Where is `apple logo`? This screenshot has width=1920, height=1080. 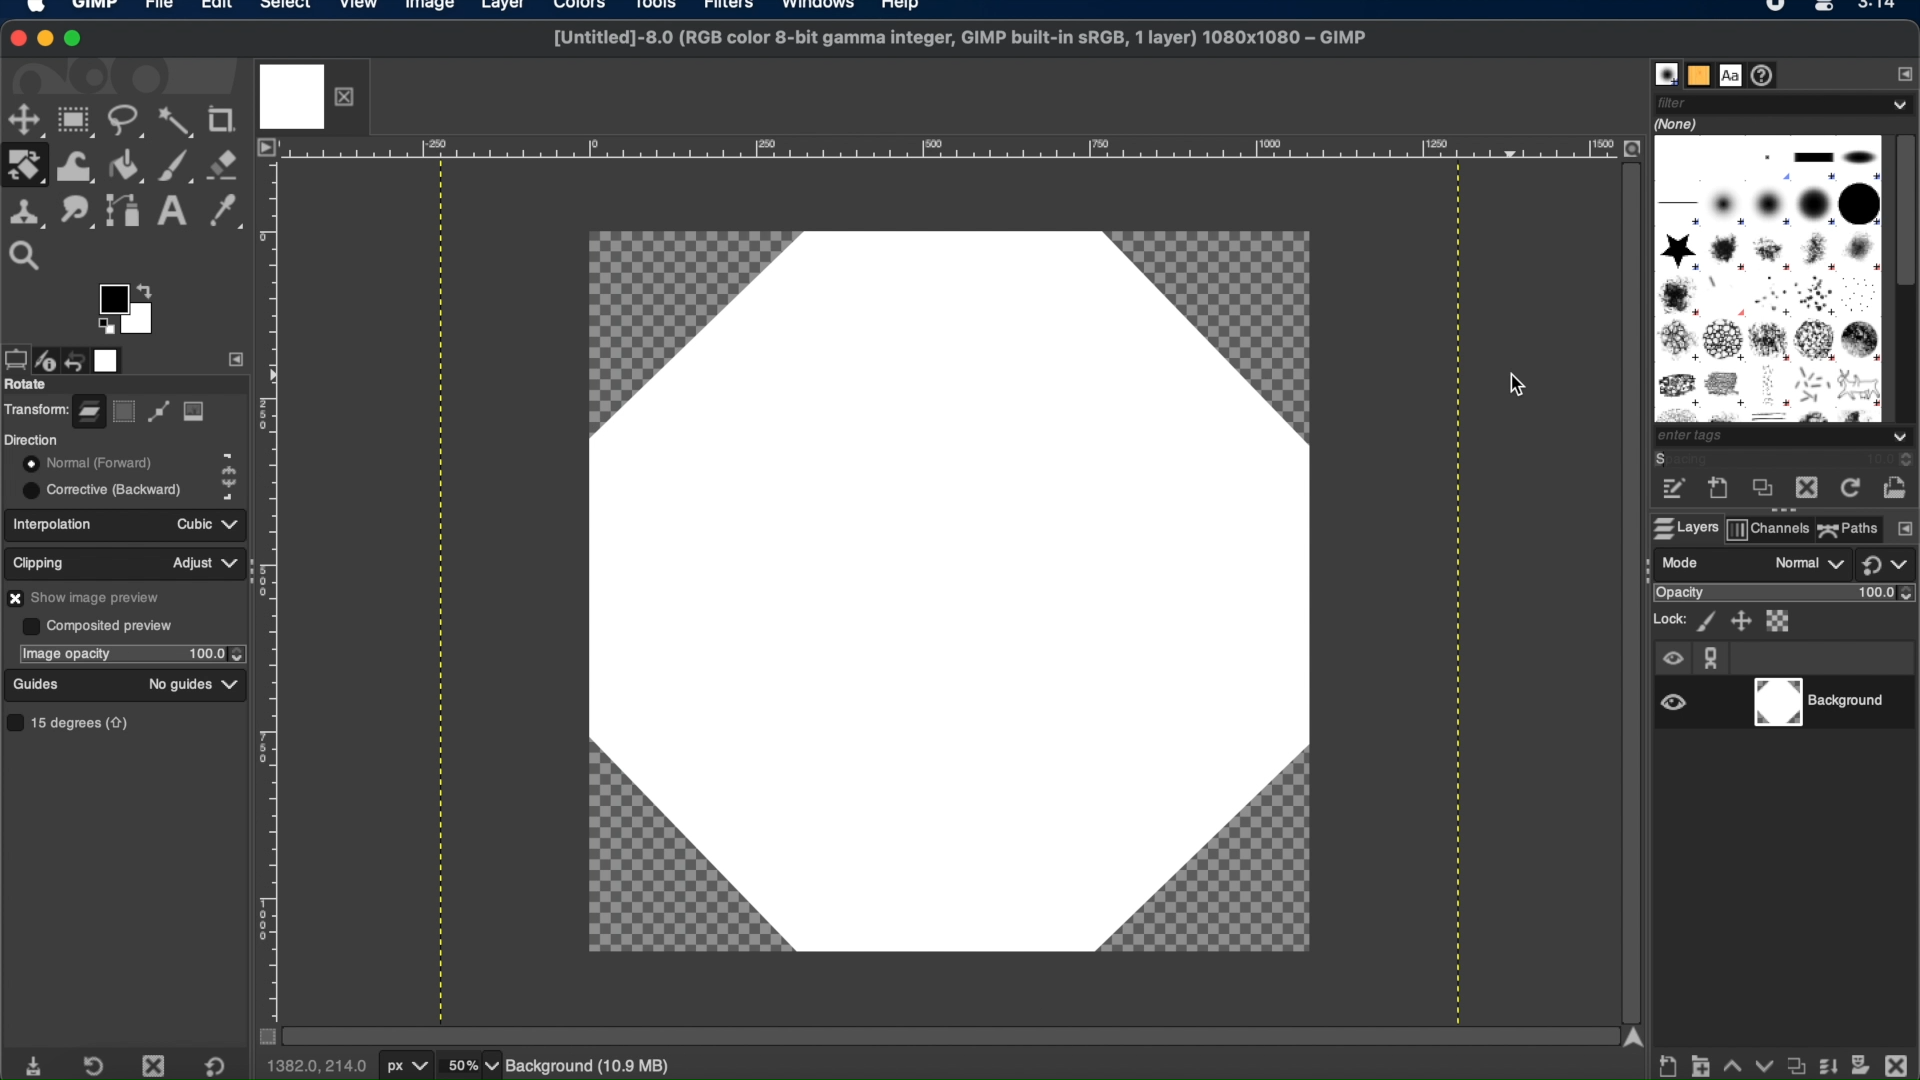 apple logo is located at coordinates (34, 10).